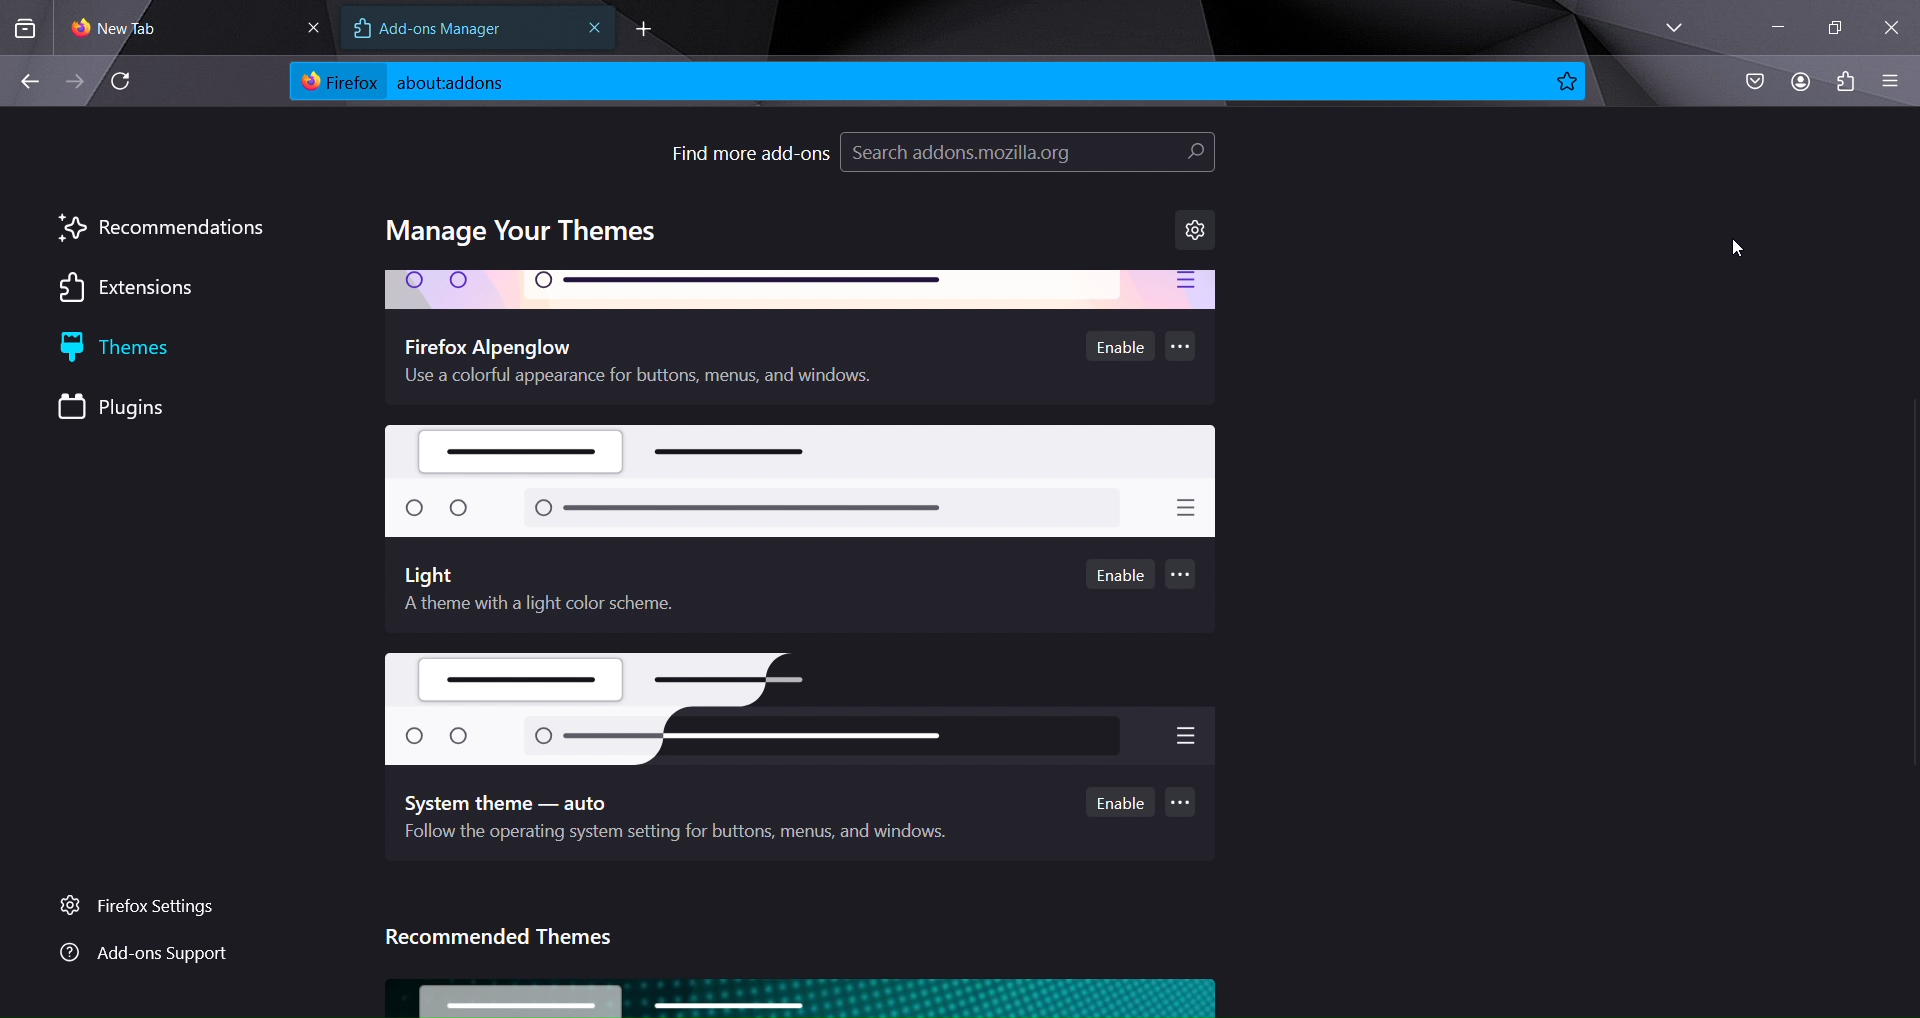 The width and height of the screenshot is (1920, 1018). What do you see at coordinates (142, 349) in the screenshot?
I see `themes` at bounding box center [142, 349].